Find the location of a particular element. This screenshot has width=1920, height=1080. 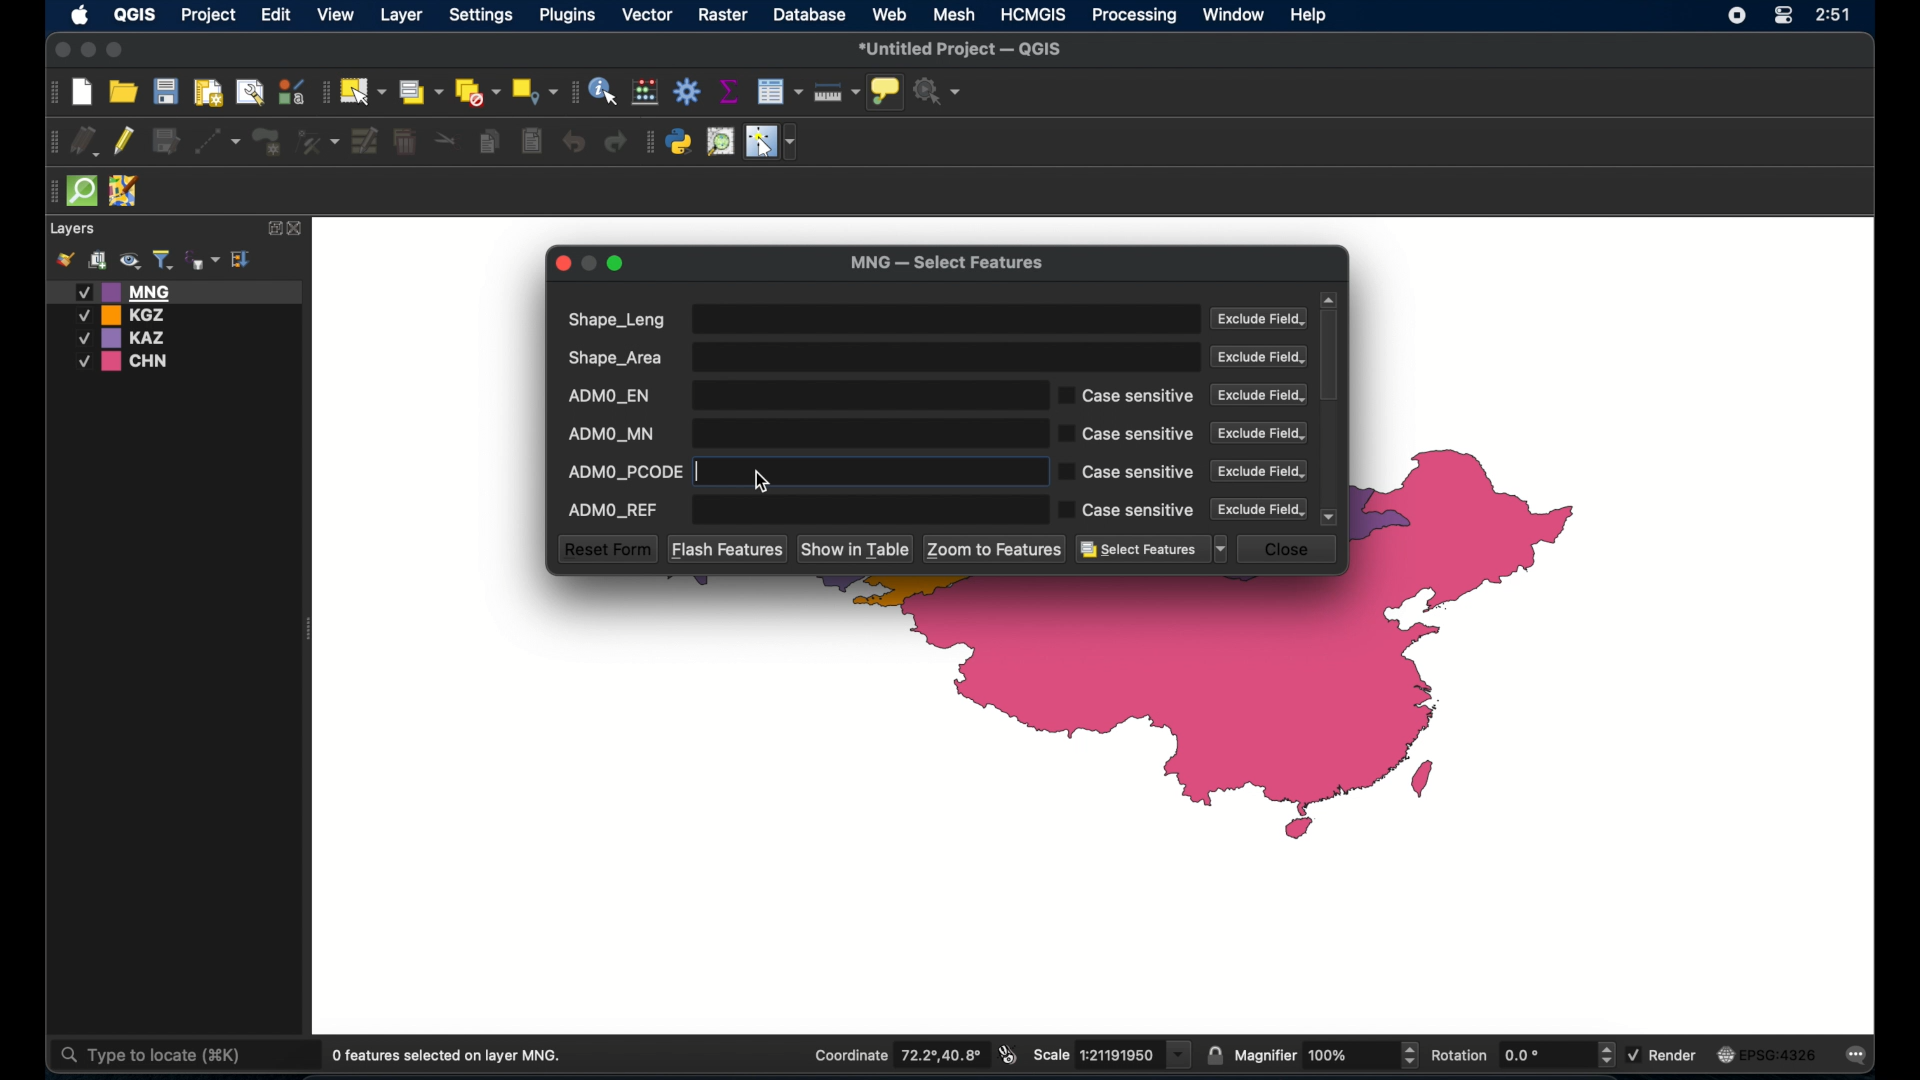

identify feature is located at coordinates (605, 91).